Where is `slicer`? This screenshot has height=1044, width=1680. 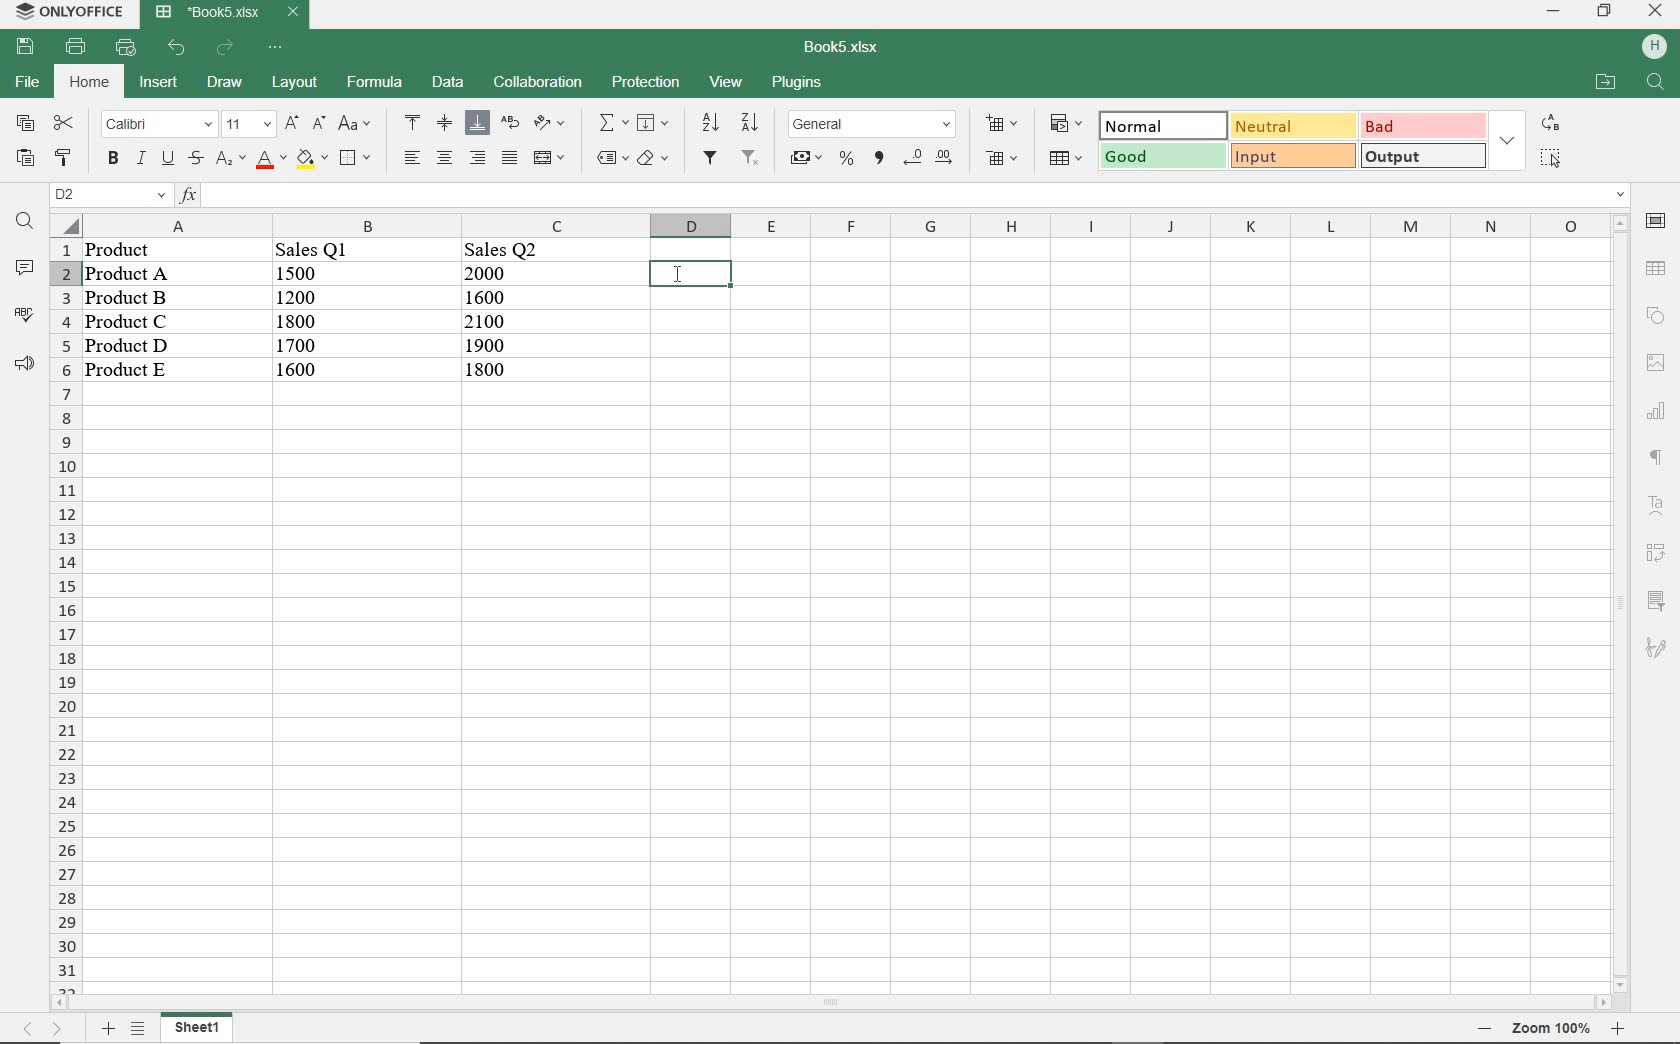 slicer is located at coordinates (1656, 600).